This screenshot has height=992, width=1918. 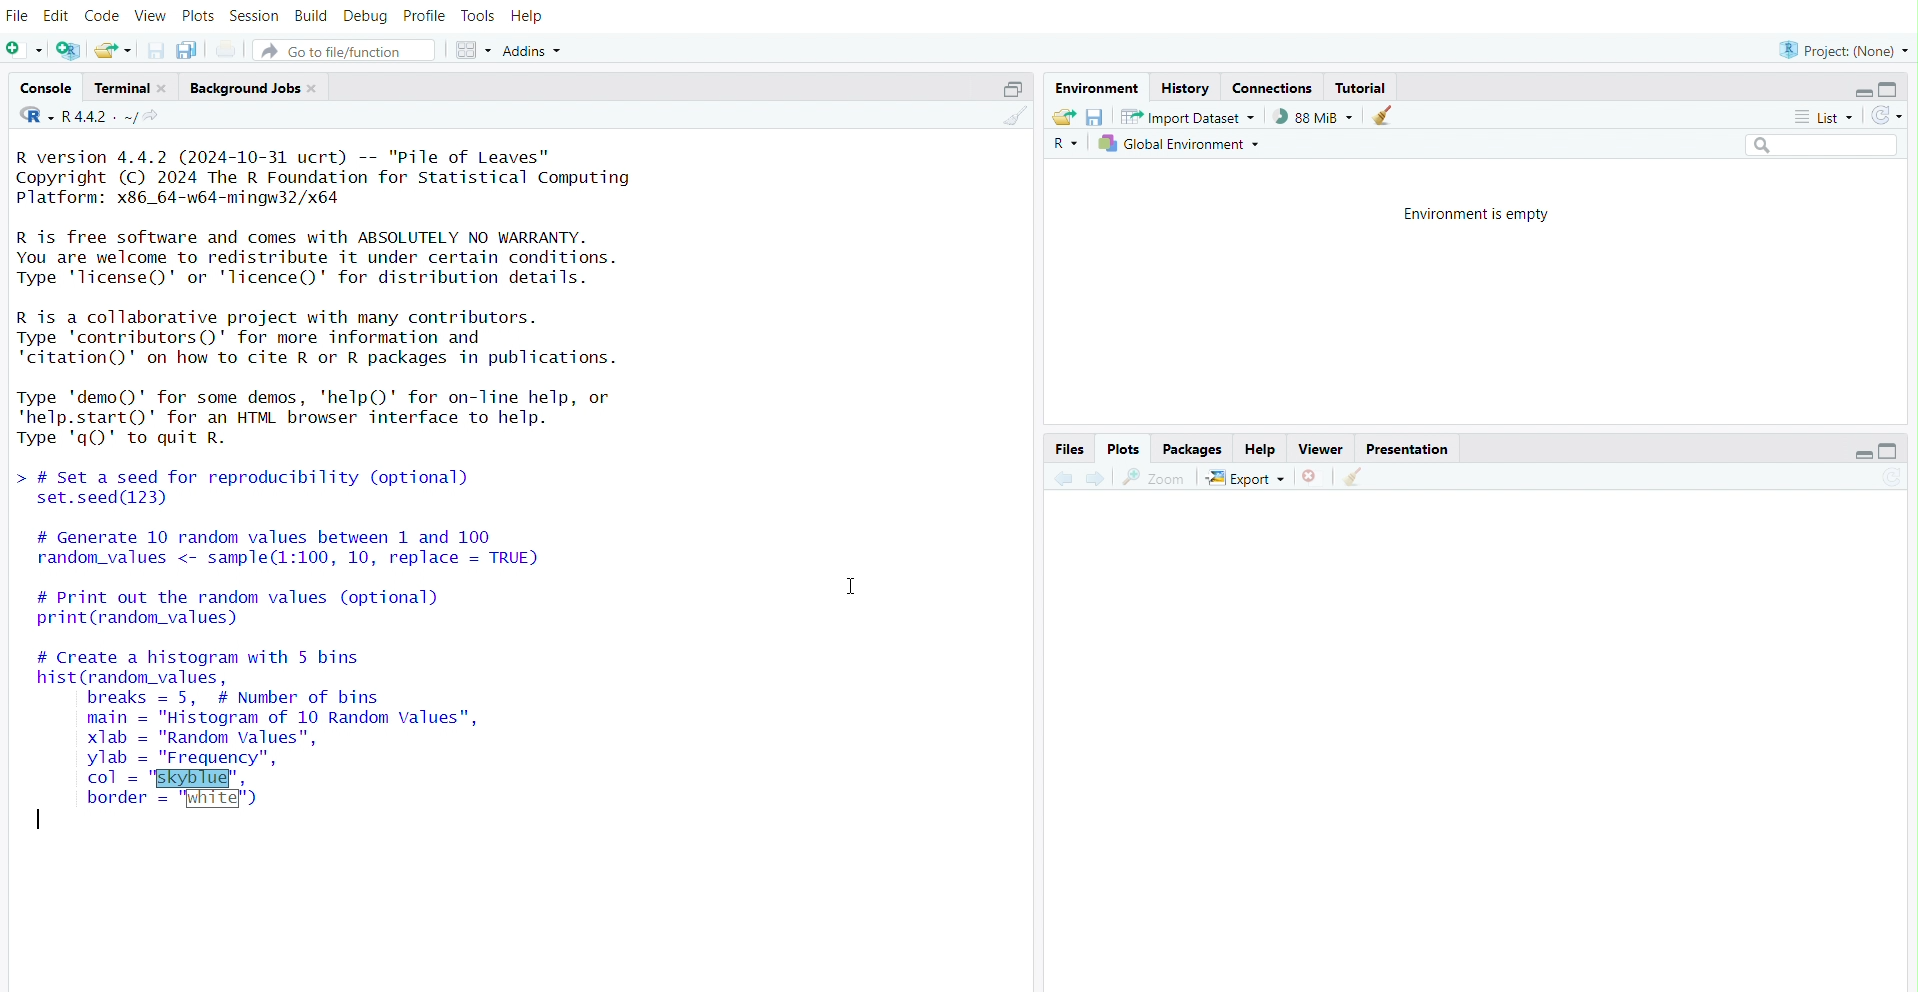 What do you see at coordinates (111, 49) in the screenshot?
I see `open an existing file` at bounding box center [111, 49].